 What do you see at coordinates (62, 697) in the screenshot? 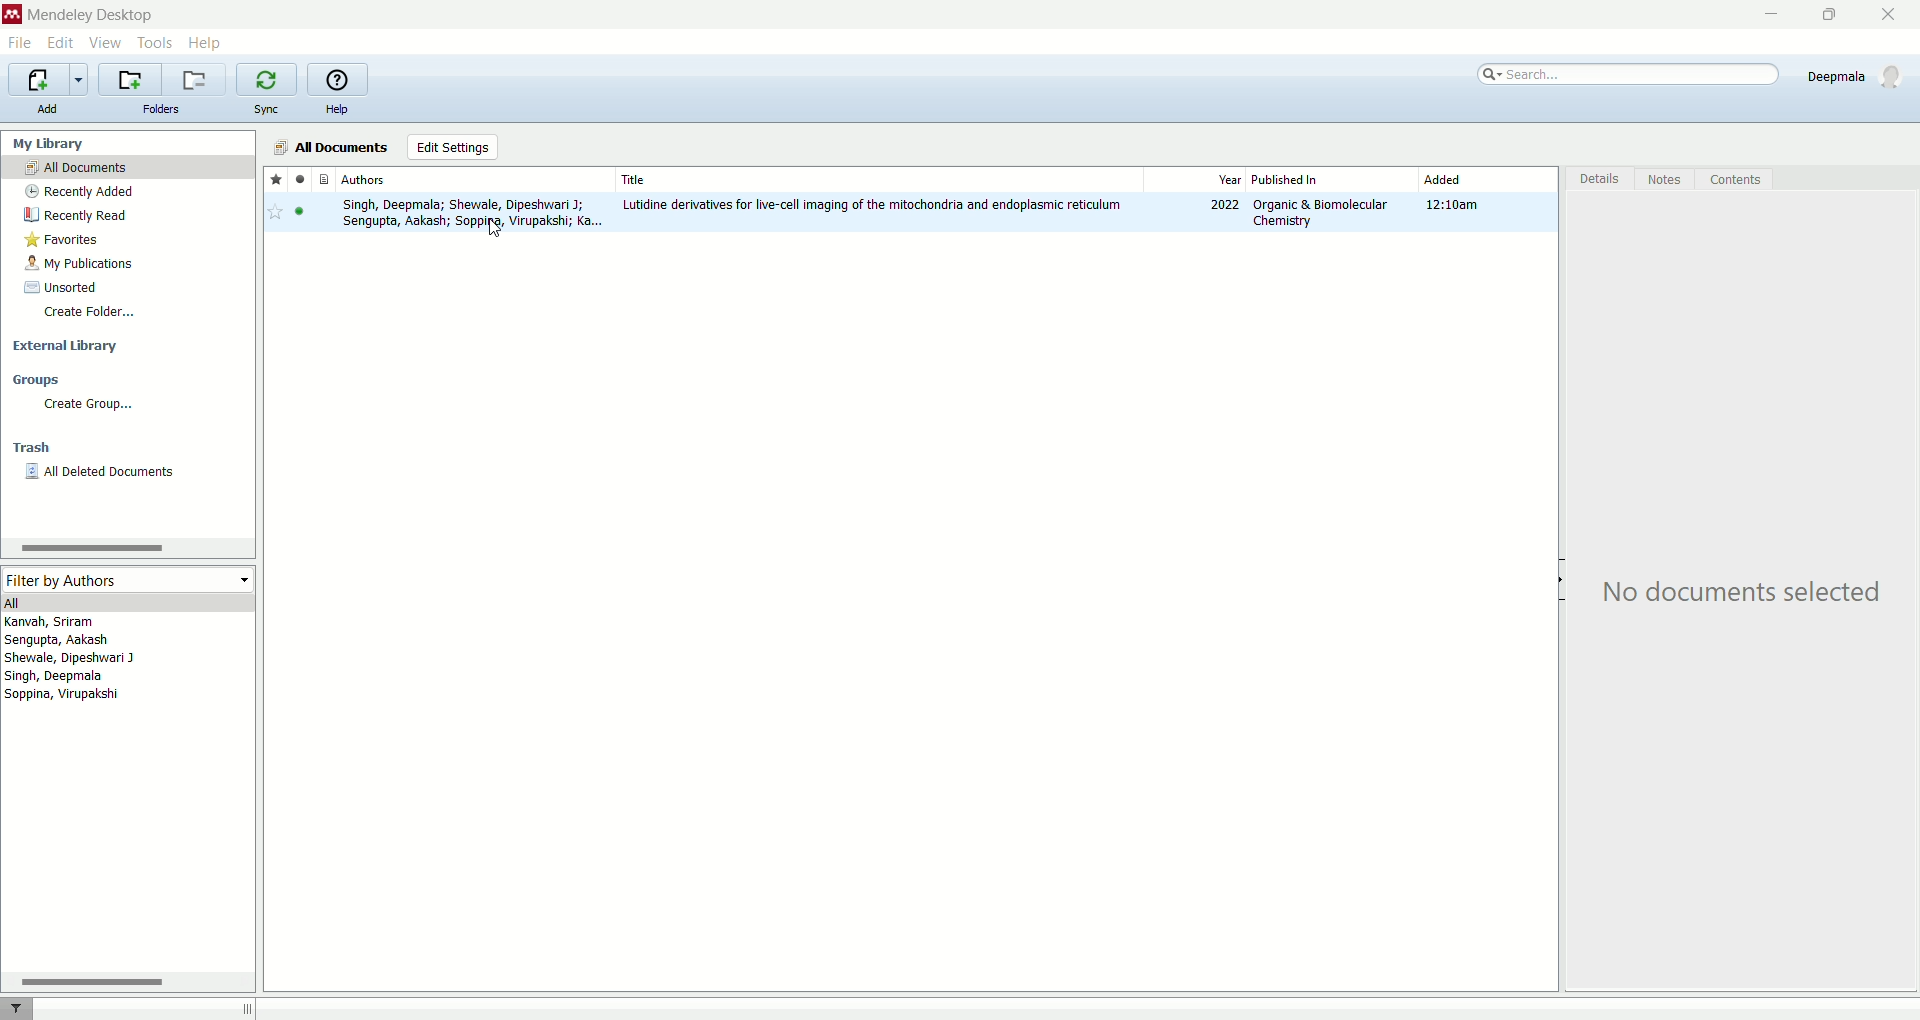
I see `Soppina, Virupakshi` at bounding box center [62, 697].